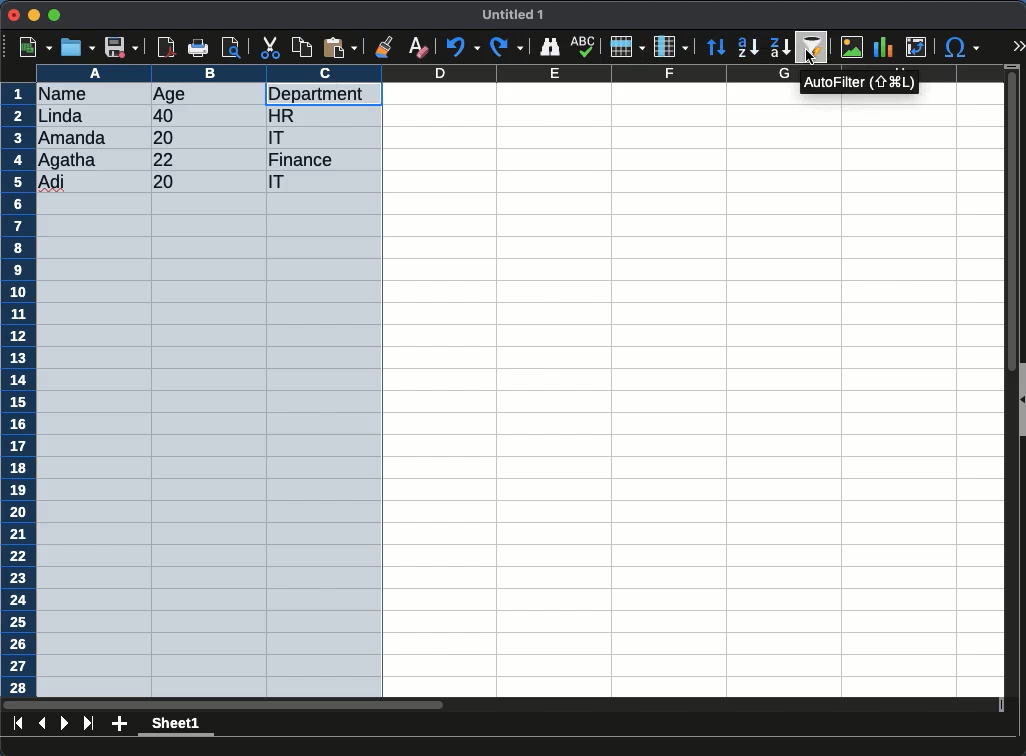 This screenshot has height=756, width=1026. What do you see at coordinates (177, 726) in the screenshot?
I see `sheet 1` at bounding box center [177, 726].